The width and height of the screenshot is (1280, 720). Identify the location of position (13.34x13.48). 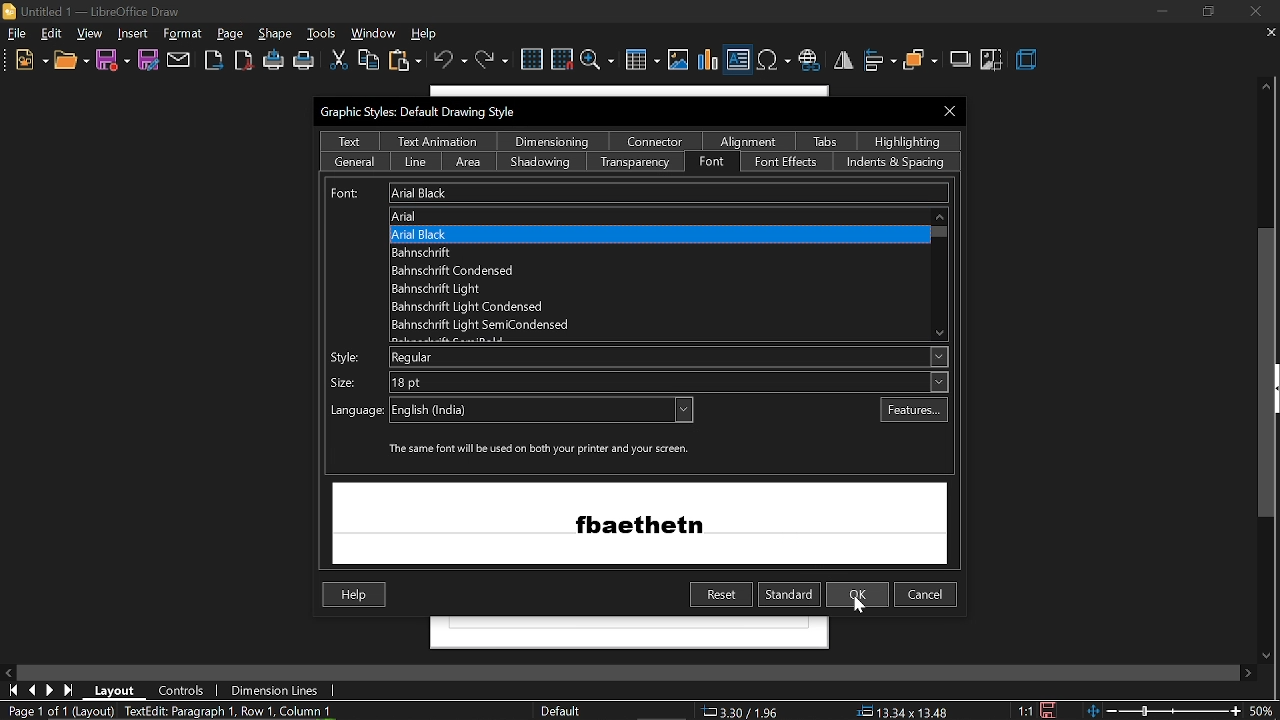
(901, 711).